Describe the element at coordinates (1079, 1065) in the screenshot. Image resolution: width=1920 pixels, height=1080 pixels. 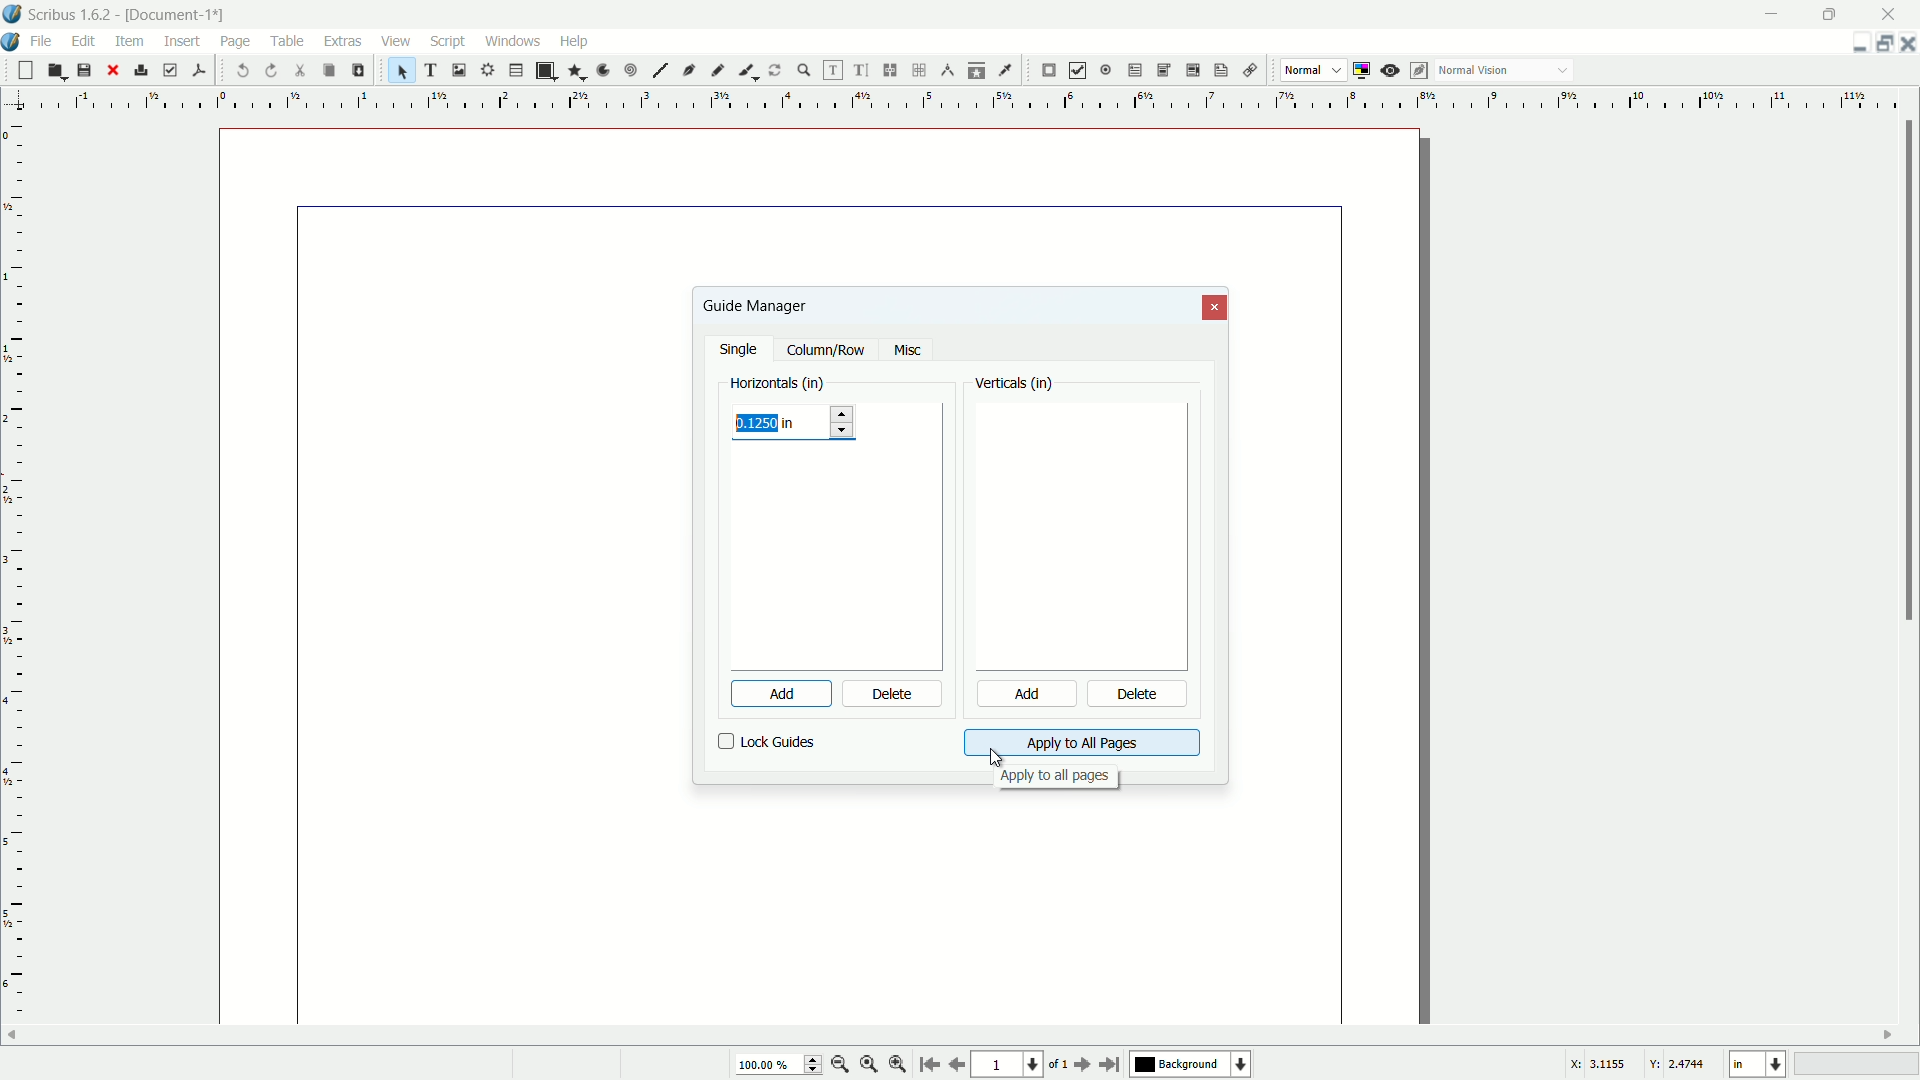
I see `go to next page` at that location.